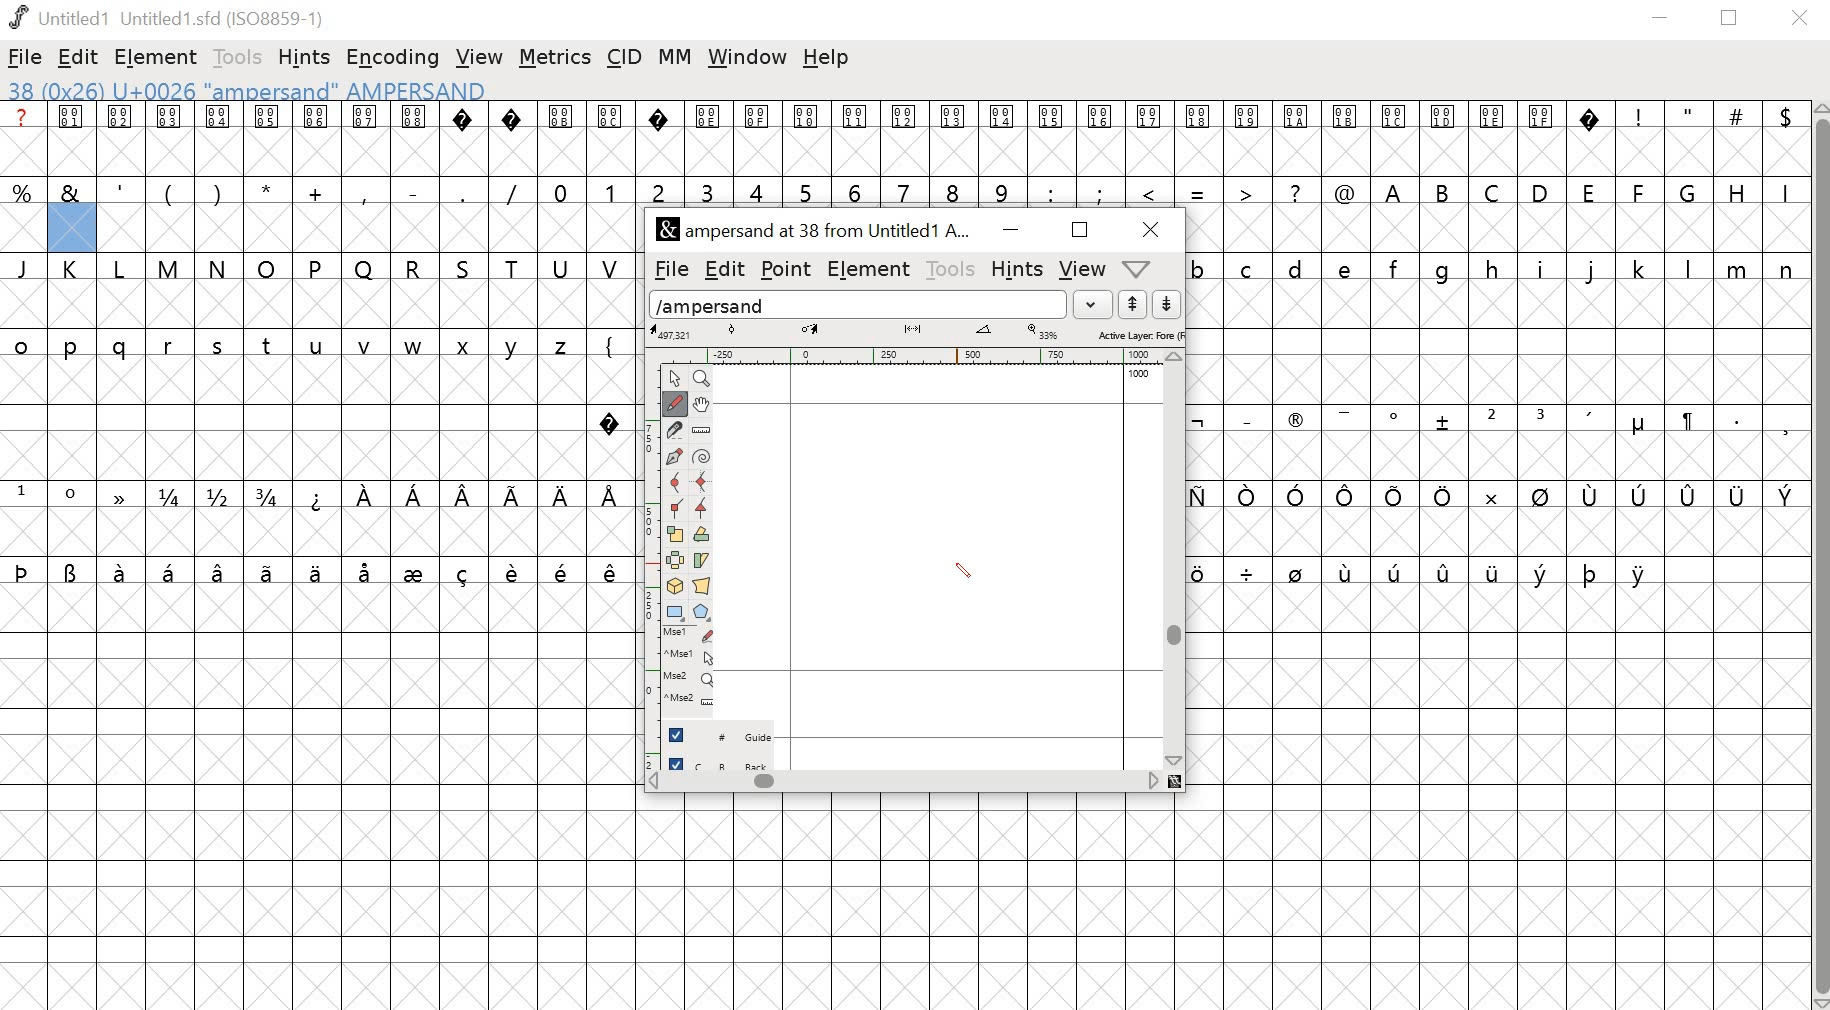 The width and height of the screenshot is (1830, 1010). I want to click on (, so click(167, 193).